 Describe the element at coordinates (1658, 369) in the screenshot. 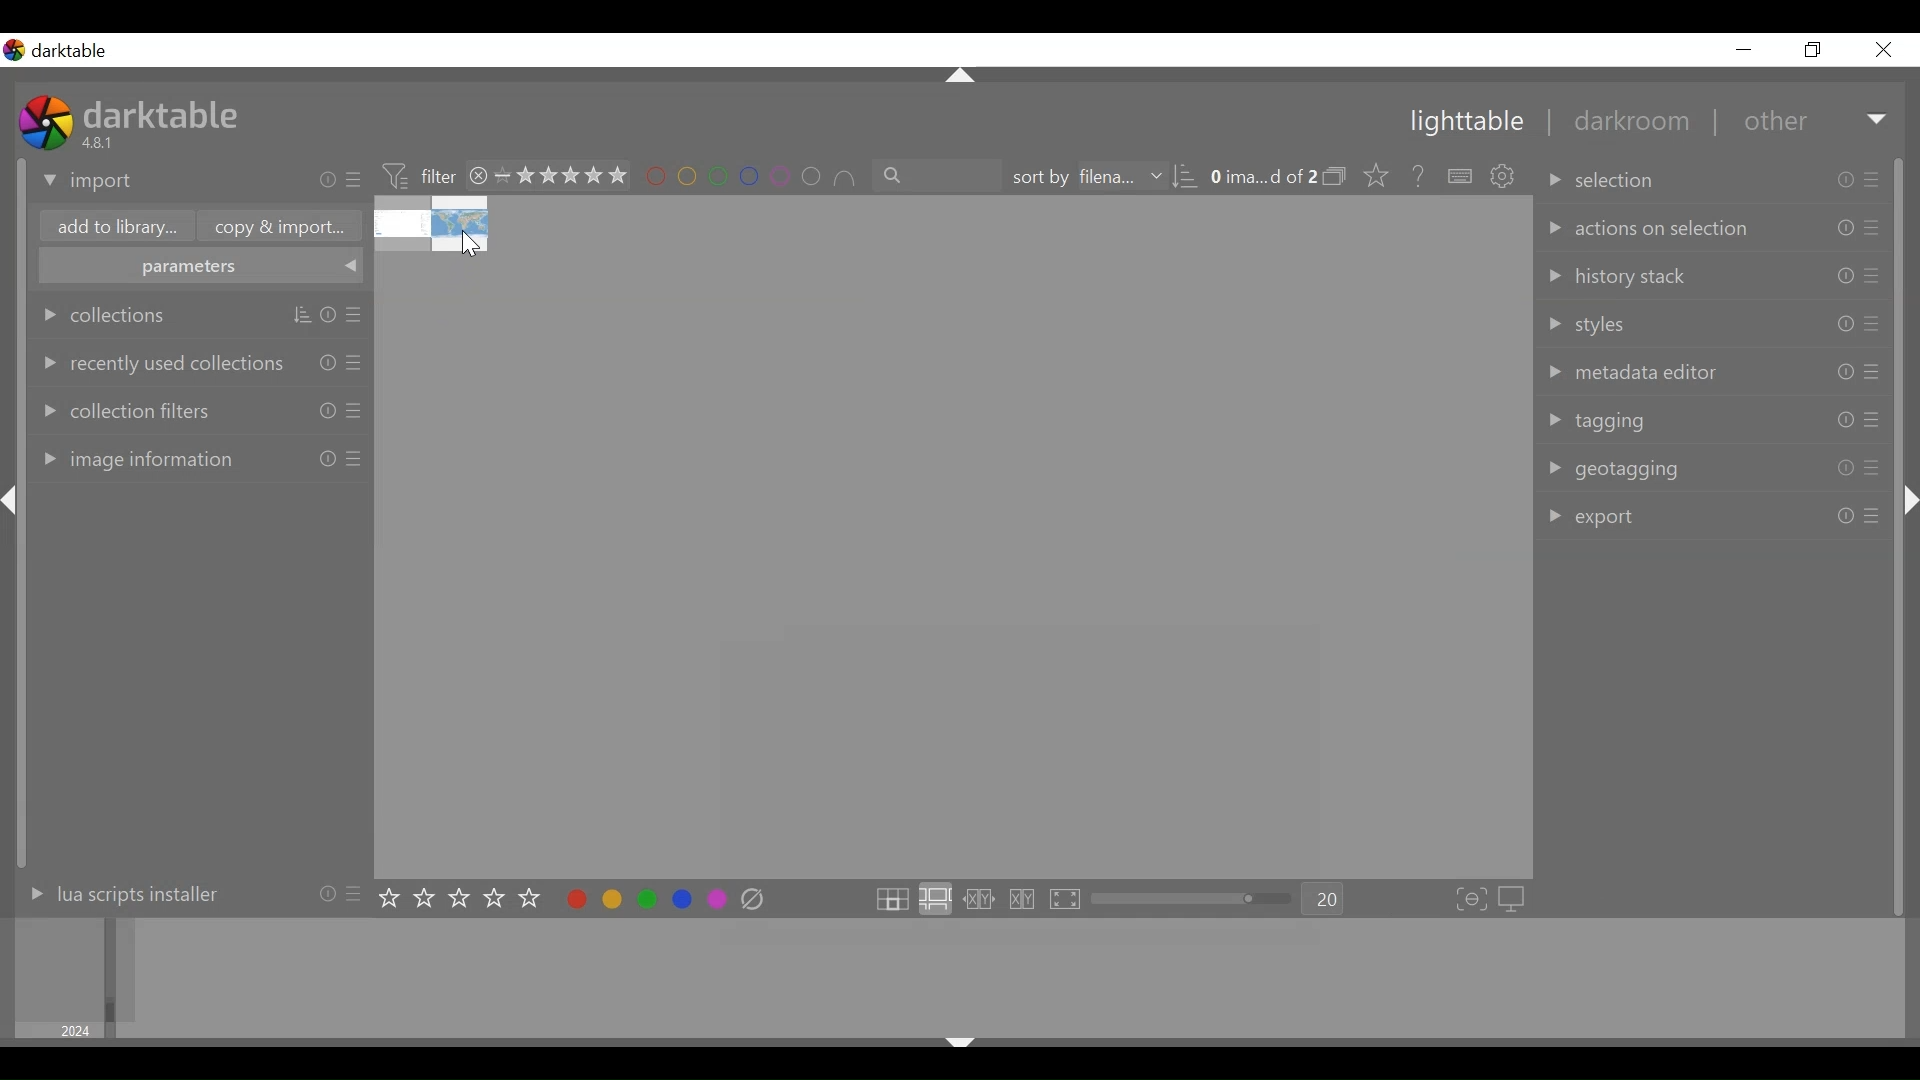

I see `metadata editor` at that location.